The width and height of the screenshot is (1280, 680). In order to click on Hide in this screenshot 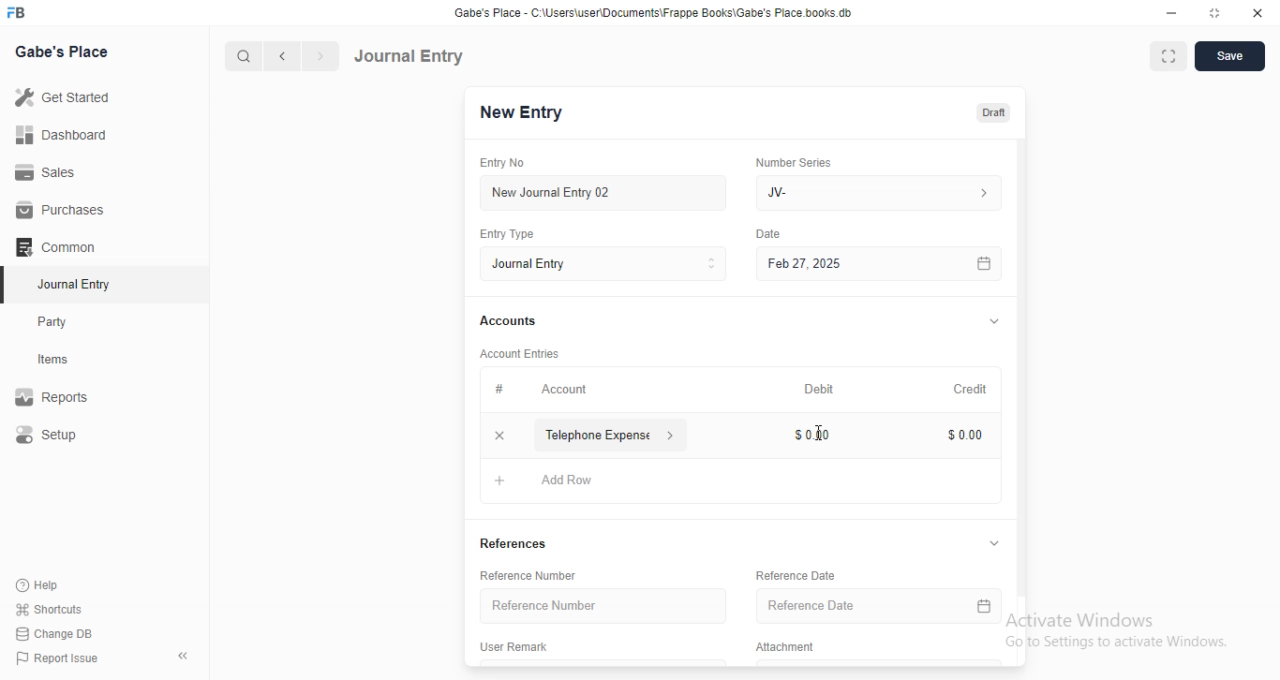, I will do `click(990, 544)`.